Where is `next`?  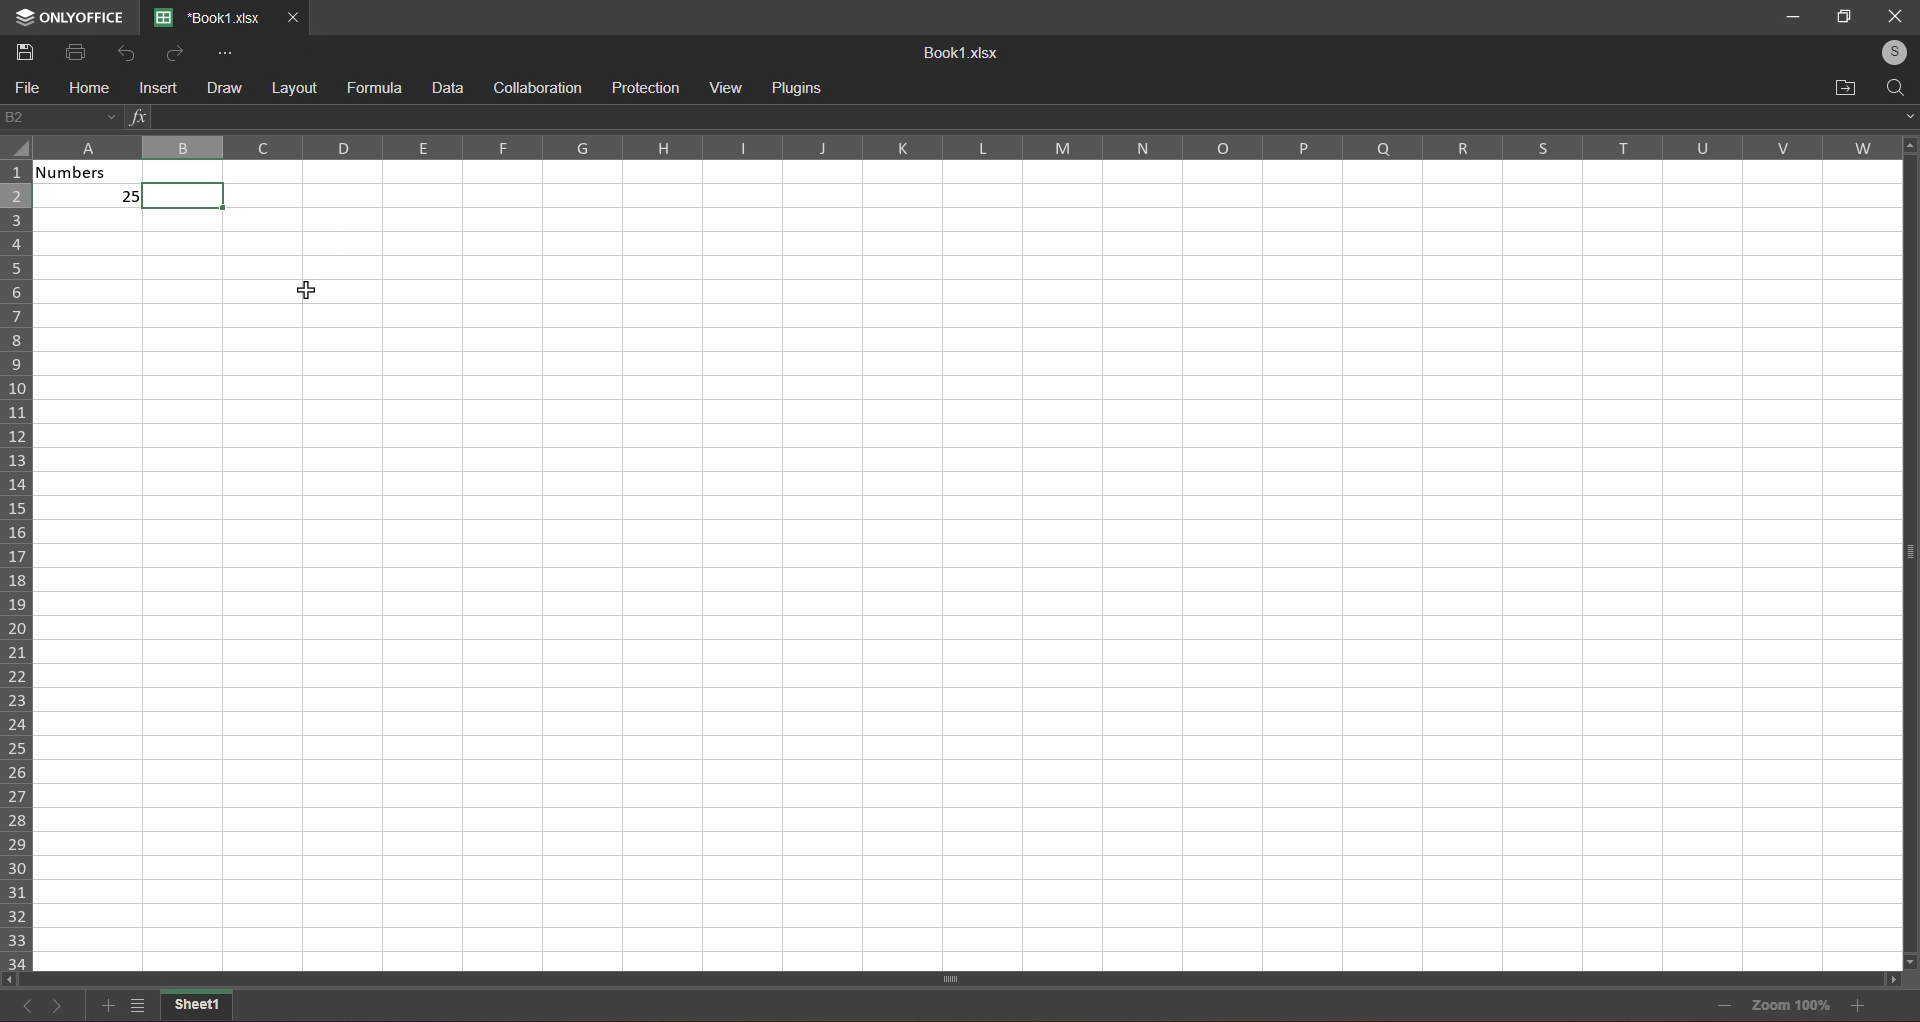 next is located at coordinates (57, 1007).